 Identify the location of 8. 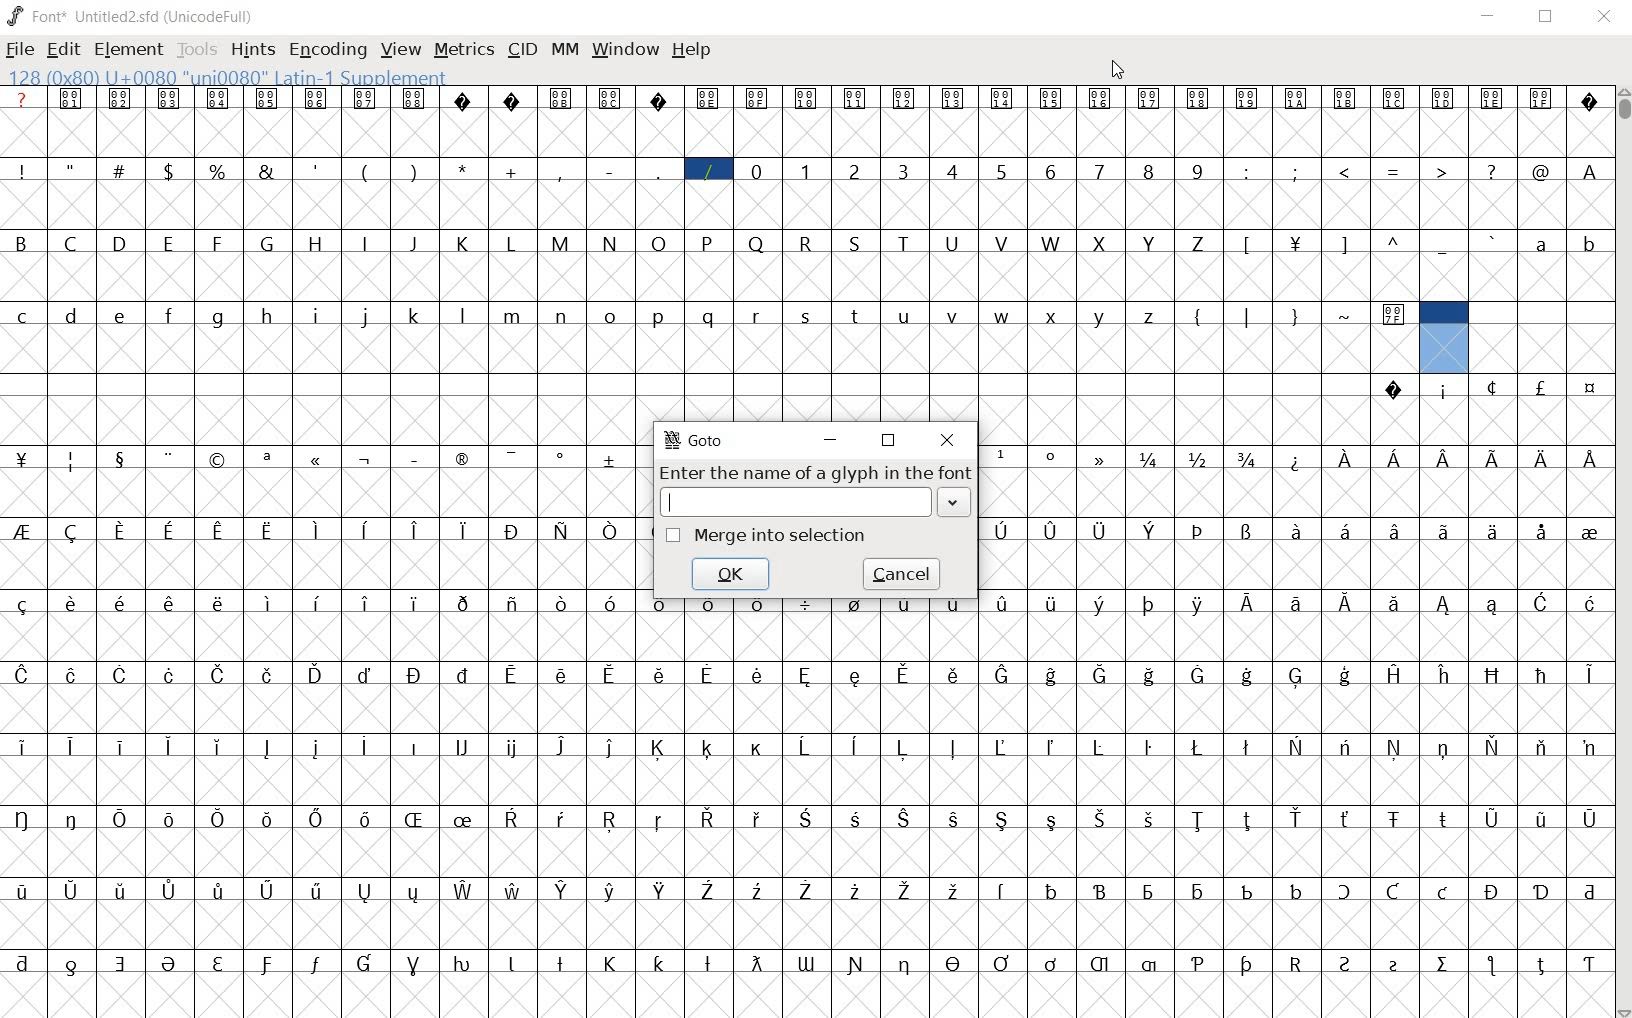
(1151, 171).